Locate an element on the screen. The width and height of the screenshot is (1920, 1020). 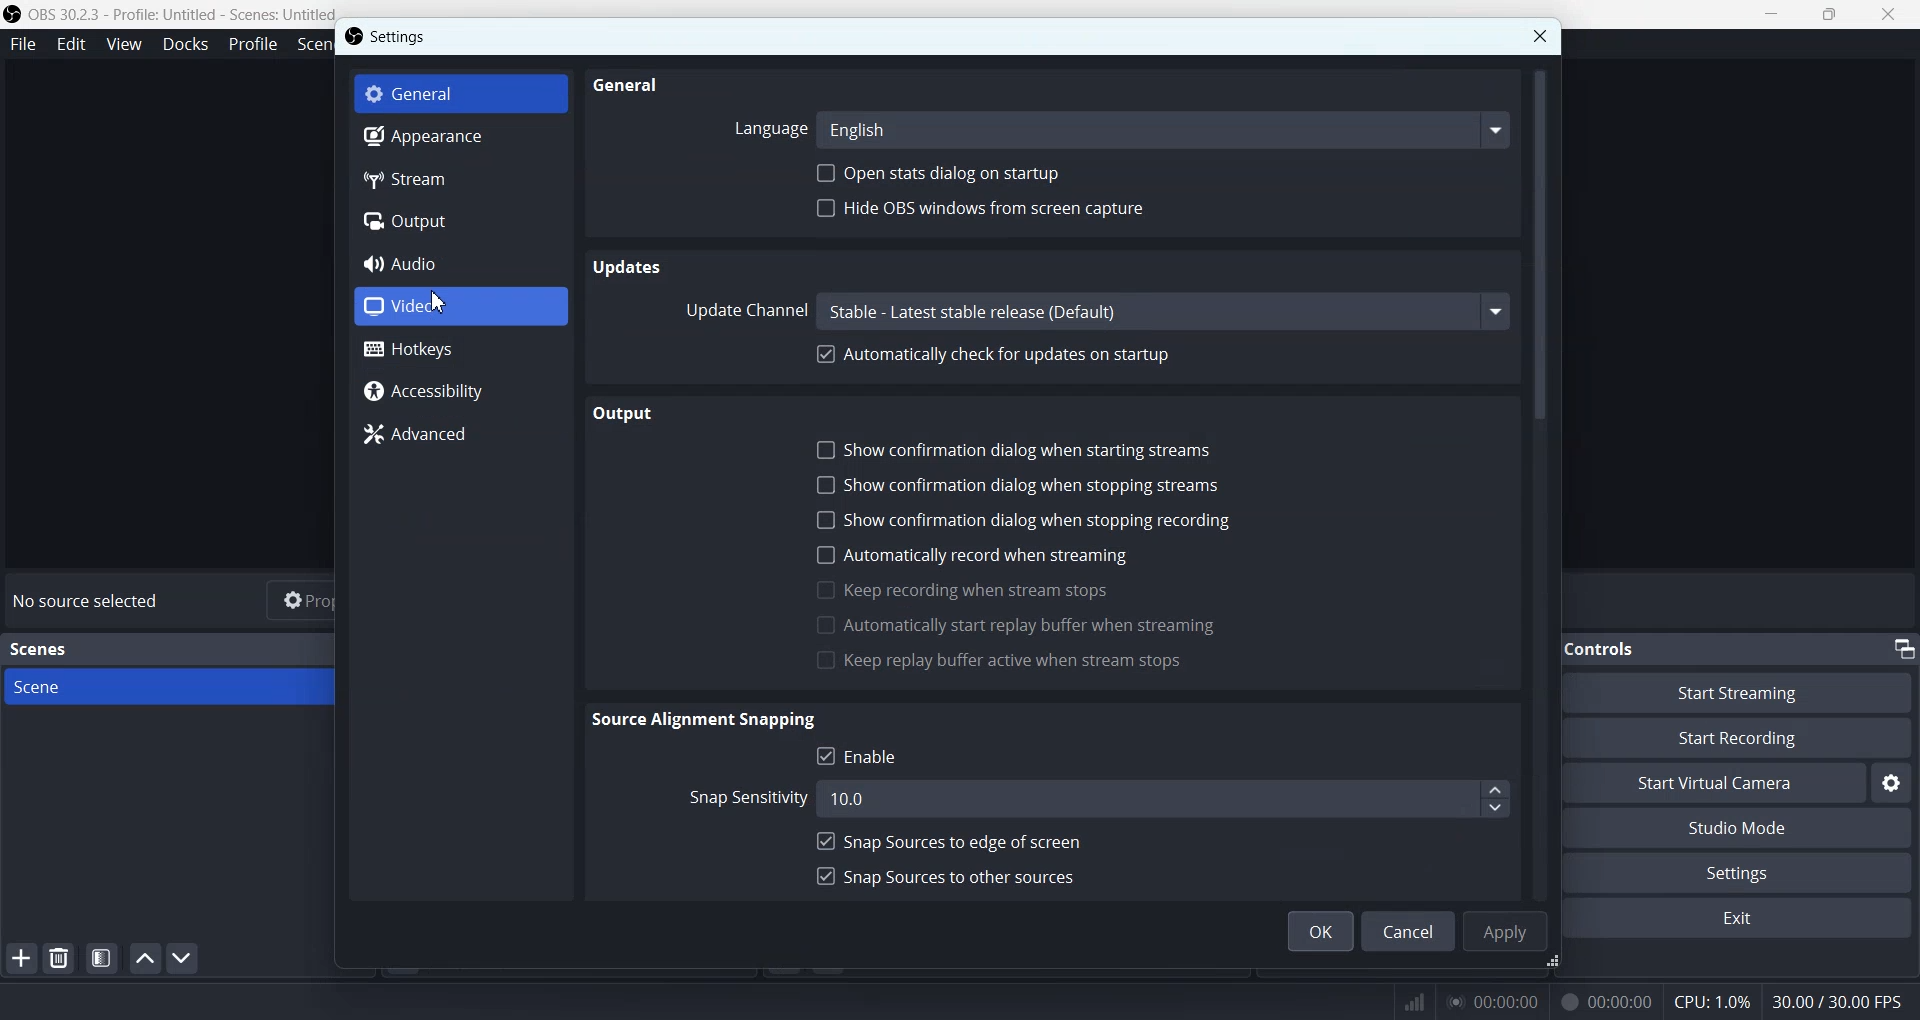
Text is located at coordinates (1846, 1001).